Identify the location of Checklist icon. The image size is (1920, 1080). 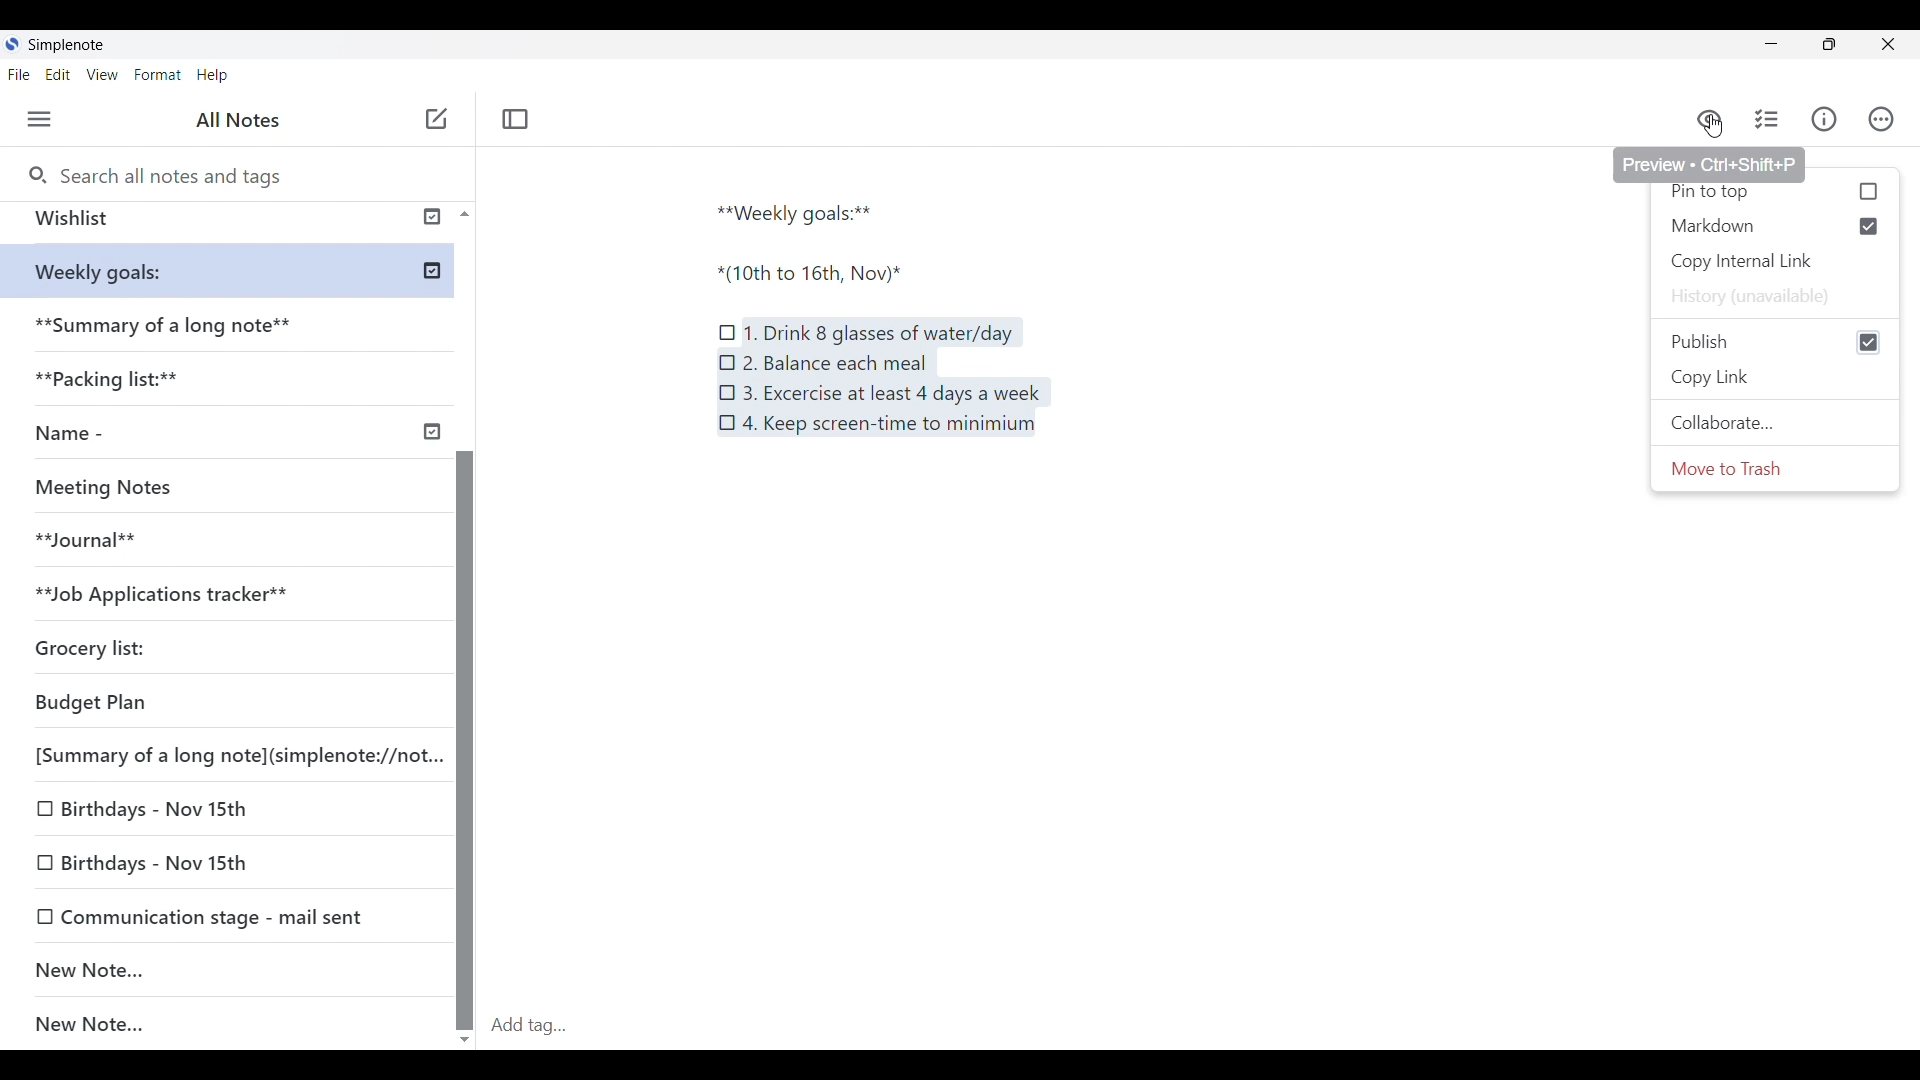
(728, 423).